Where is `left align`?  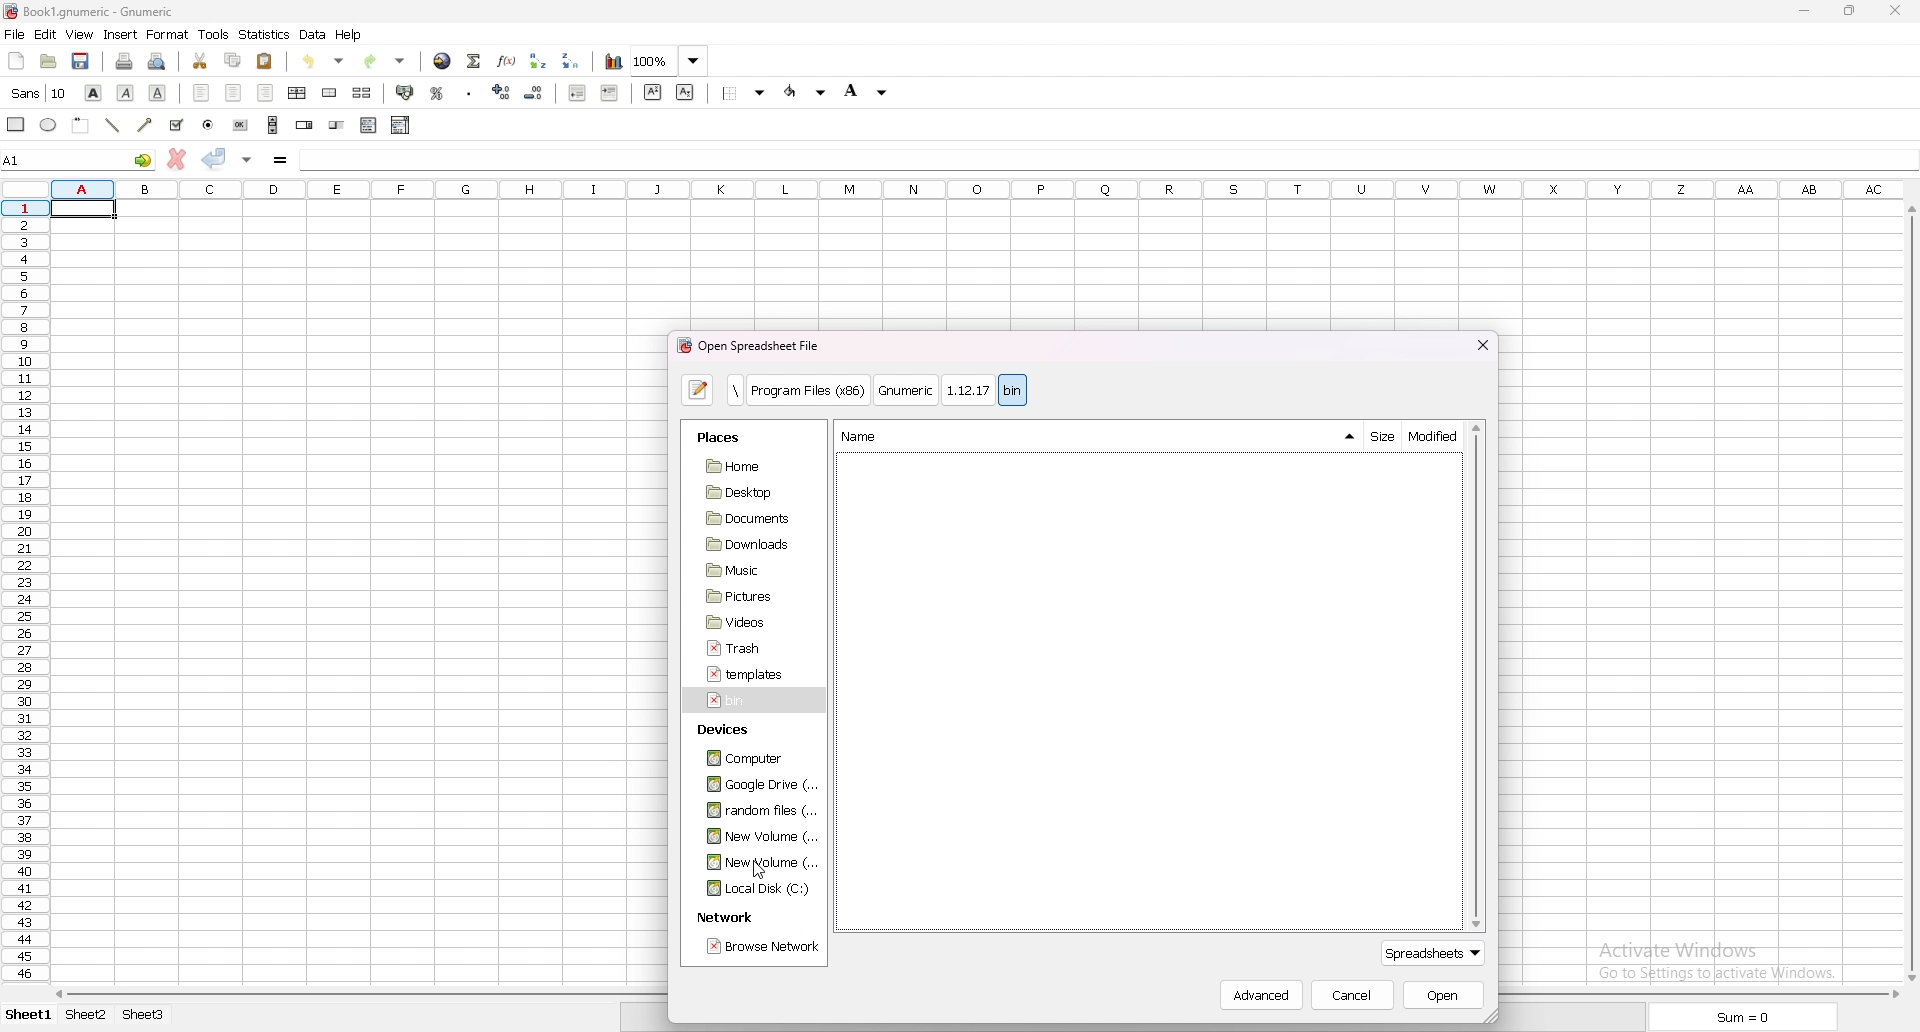 left align is located at coordinates (202, 93).